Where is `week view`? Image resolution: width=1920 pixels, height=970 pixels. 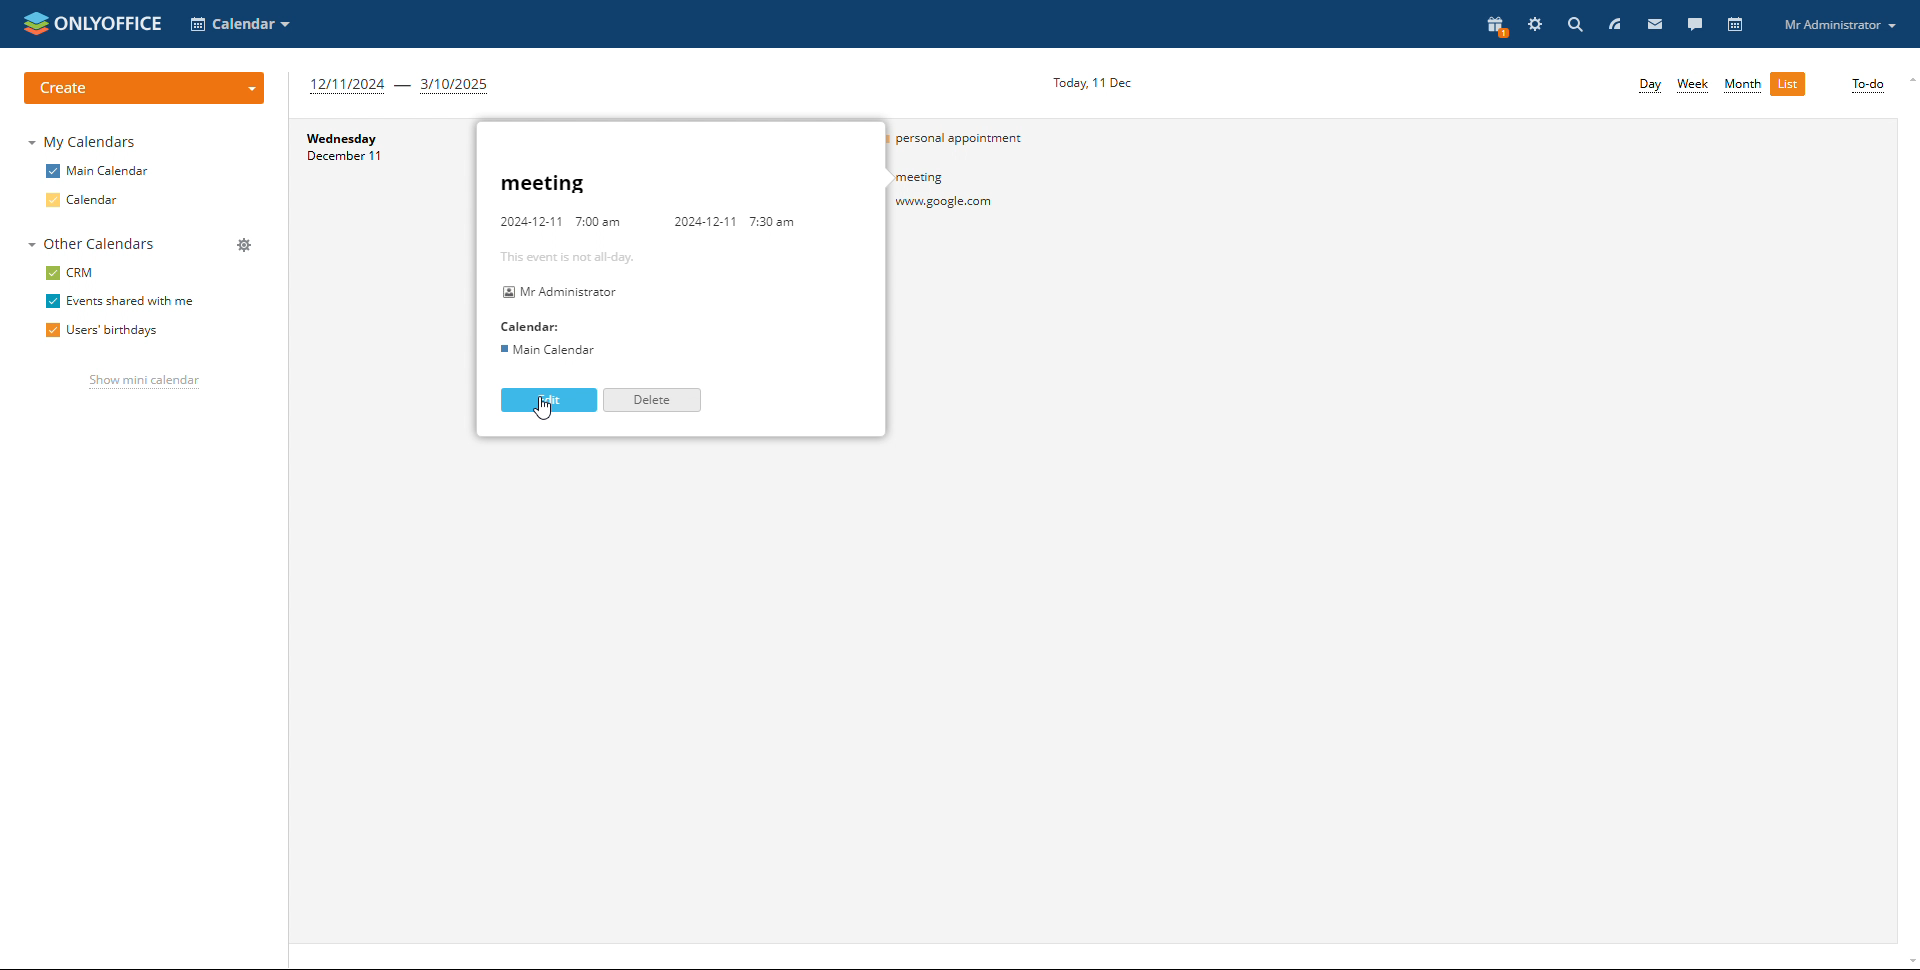 week view is located at coordinates (1692, 85).